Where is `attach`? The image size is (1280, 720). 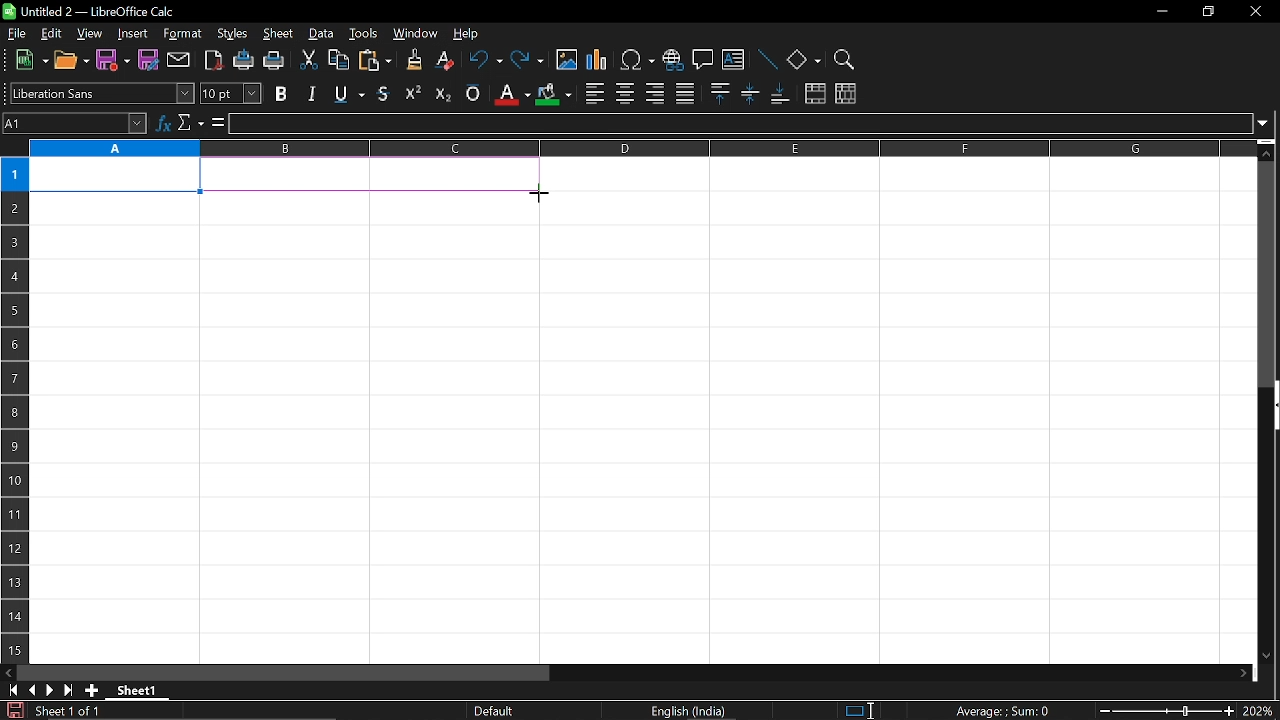
attach is located at coordinates (177, 59).